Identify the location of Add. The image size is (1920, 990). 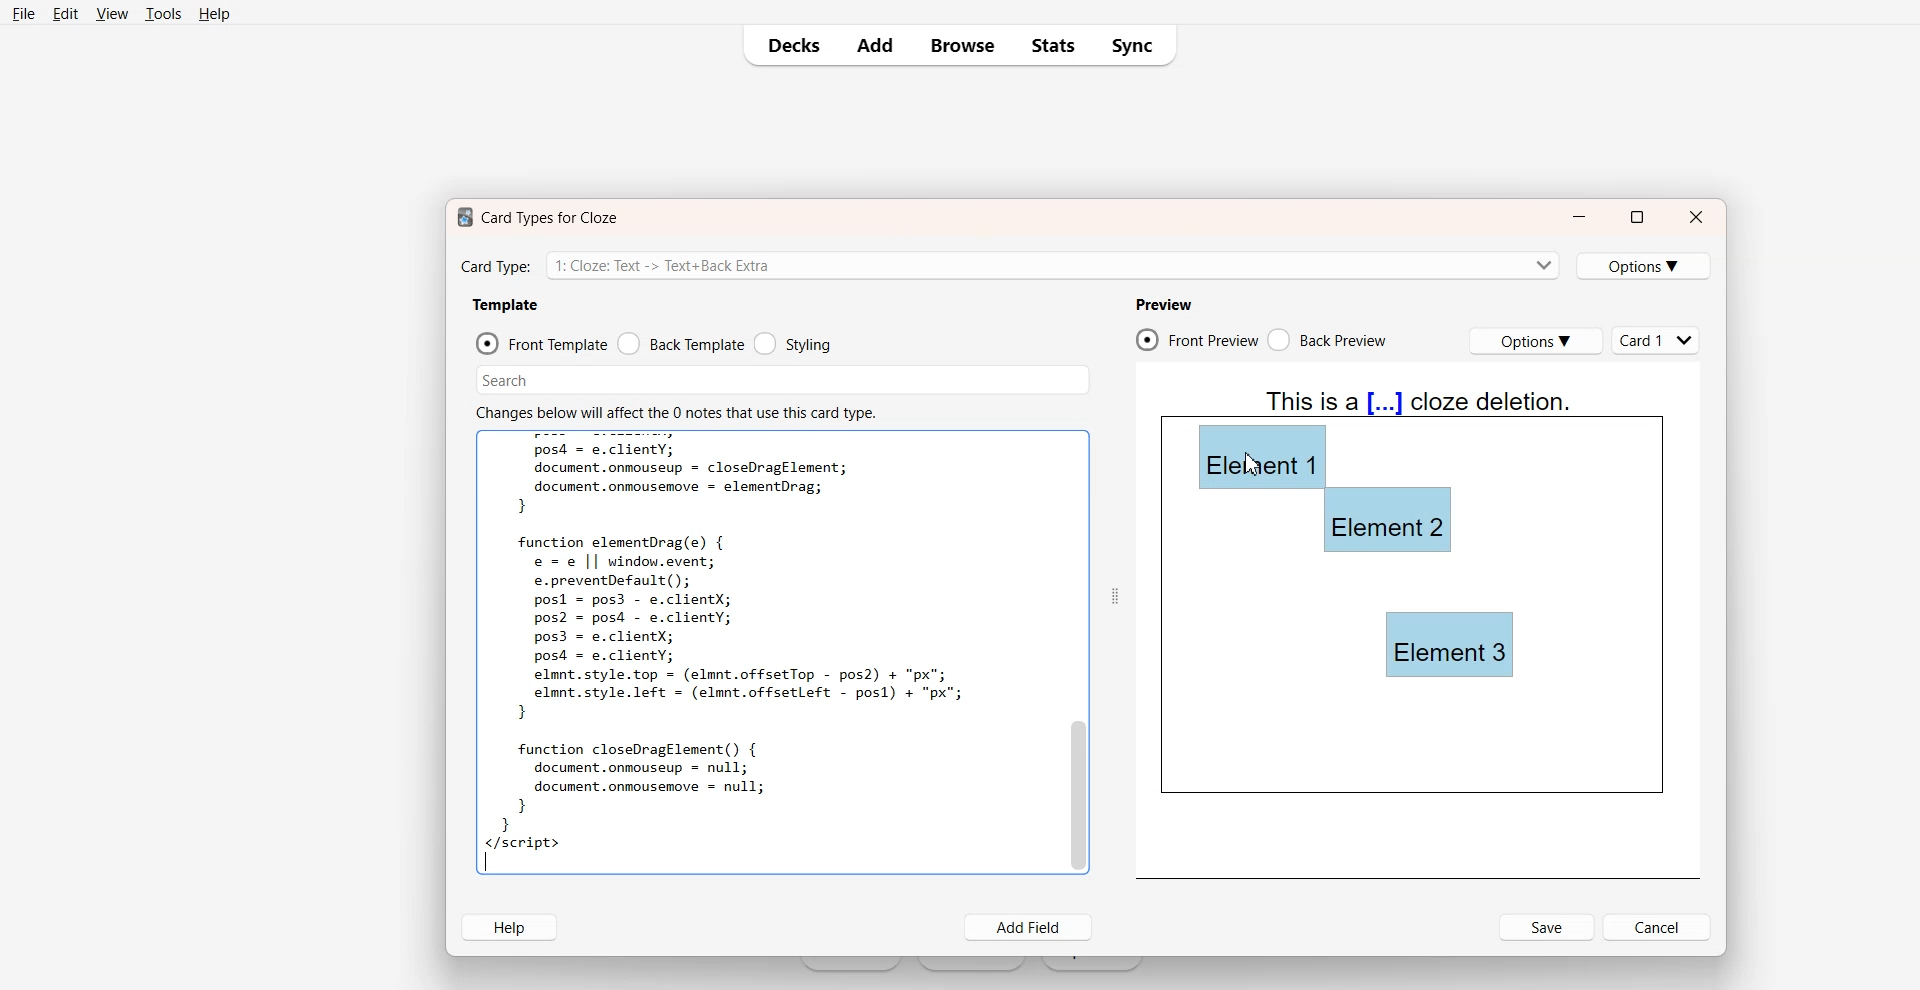
(873, 45).